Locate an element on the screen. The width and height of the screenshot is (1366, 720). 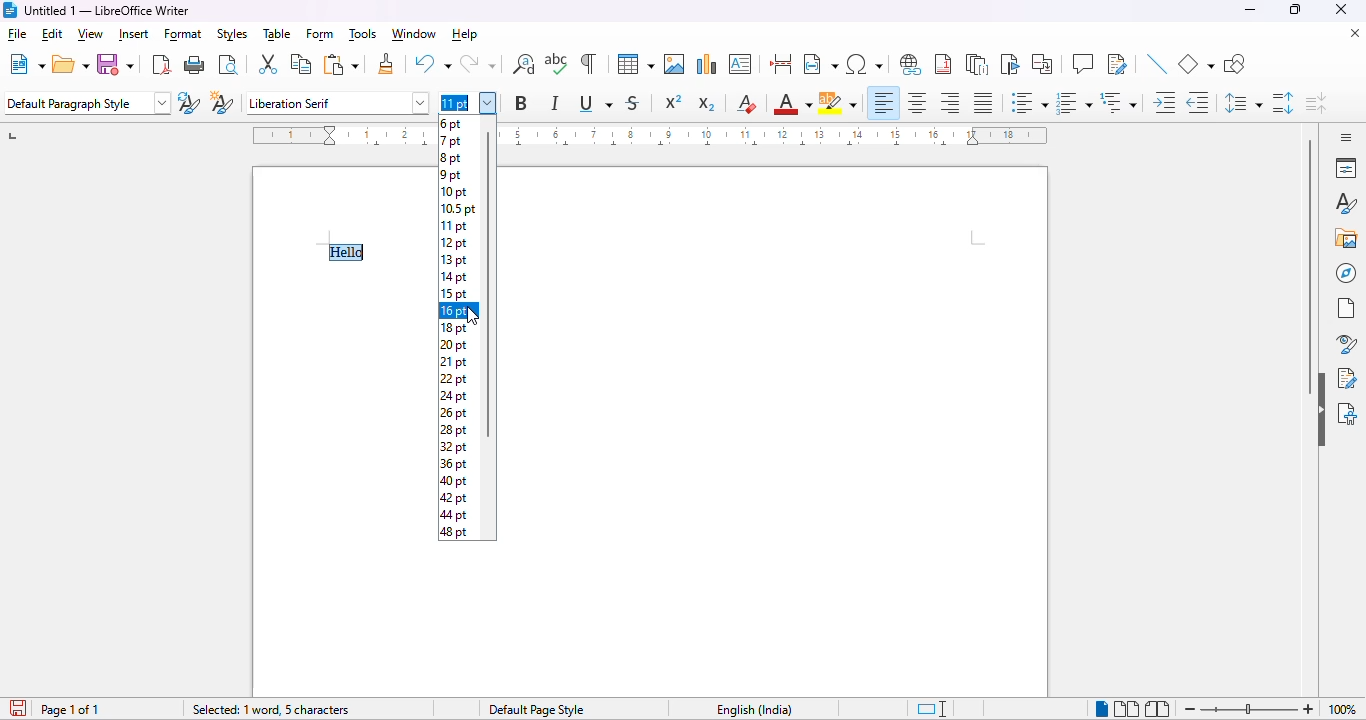
insert text box is located at coordinates (741, 64).